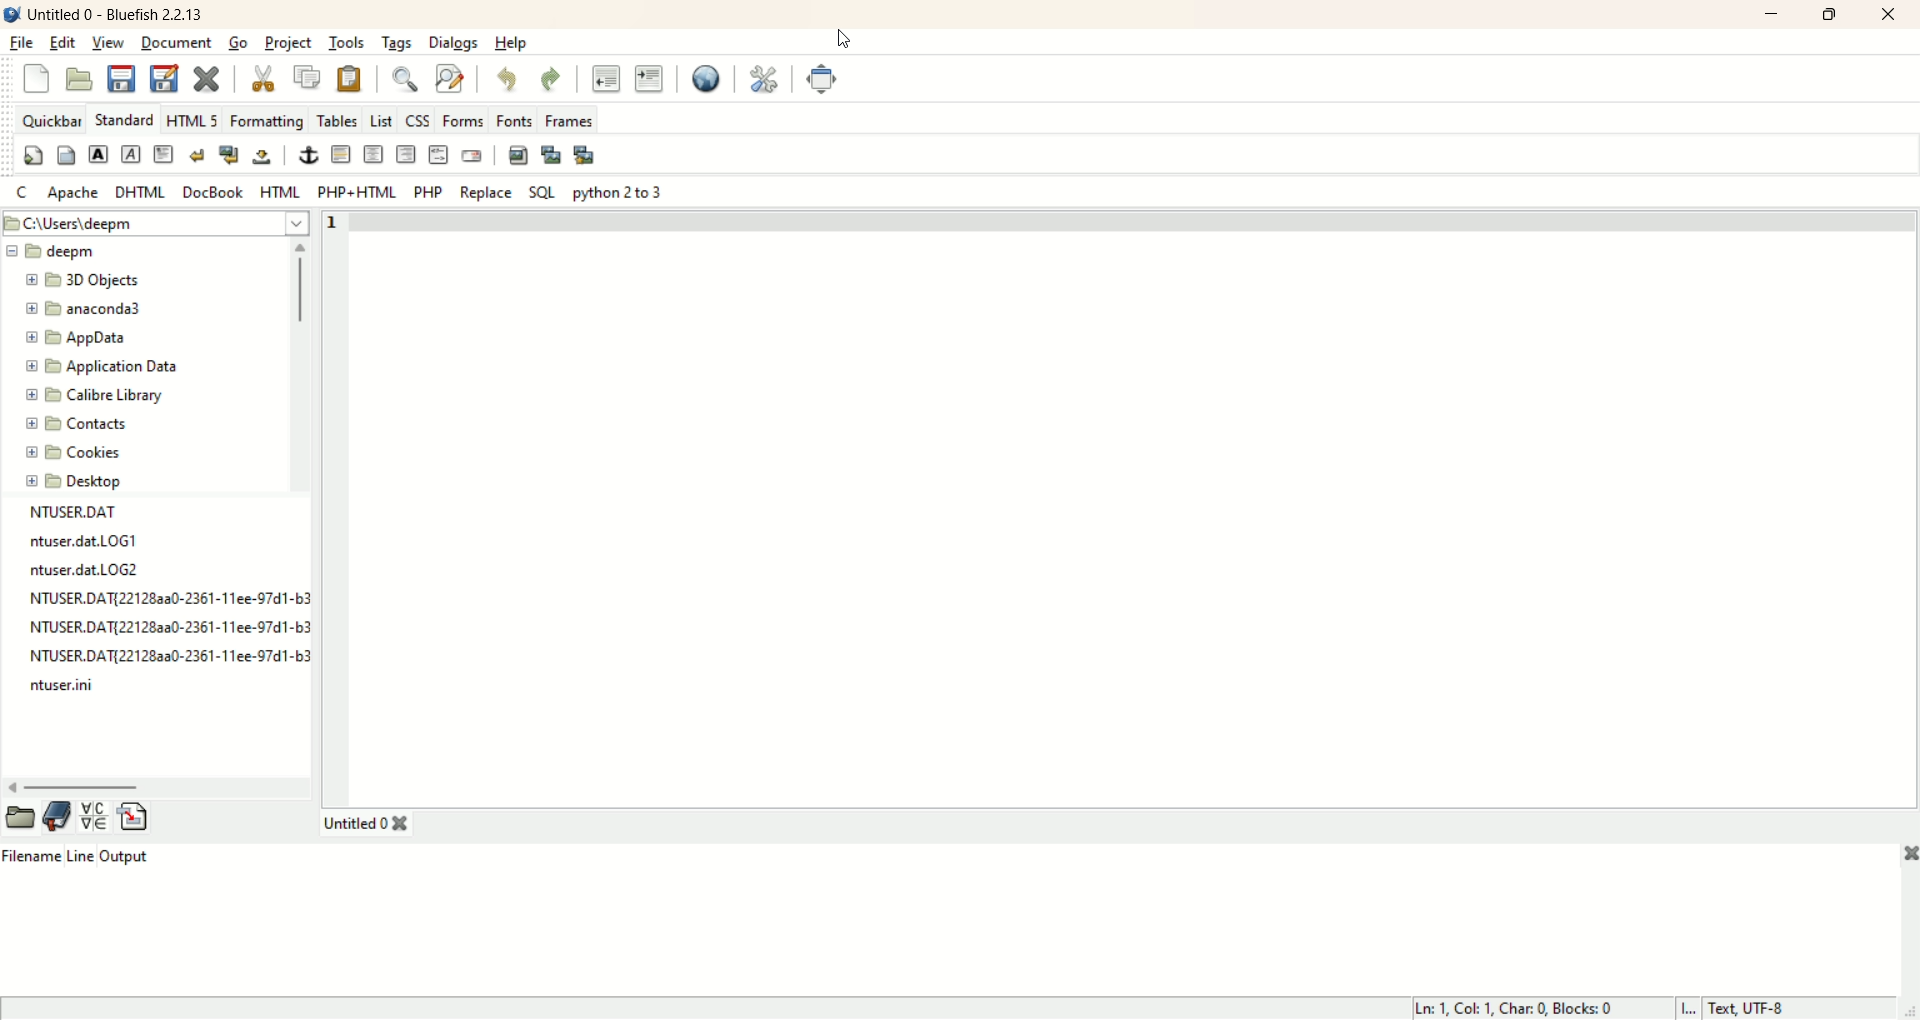 This screenshot has width=1920, height=1020. Describe the element at coordinates (103, 366) in the screenshot. I see `application` at that location.